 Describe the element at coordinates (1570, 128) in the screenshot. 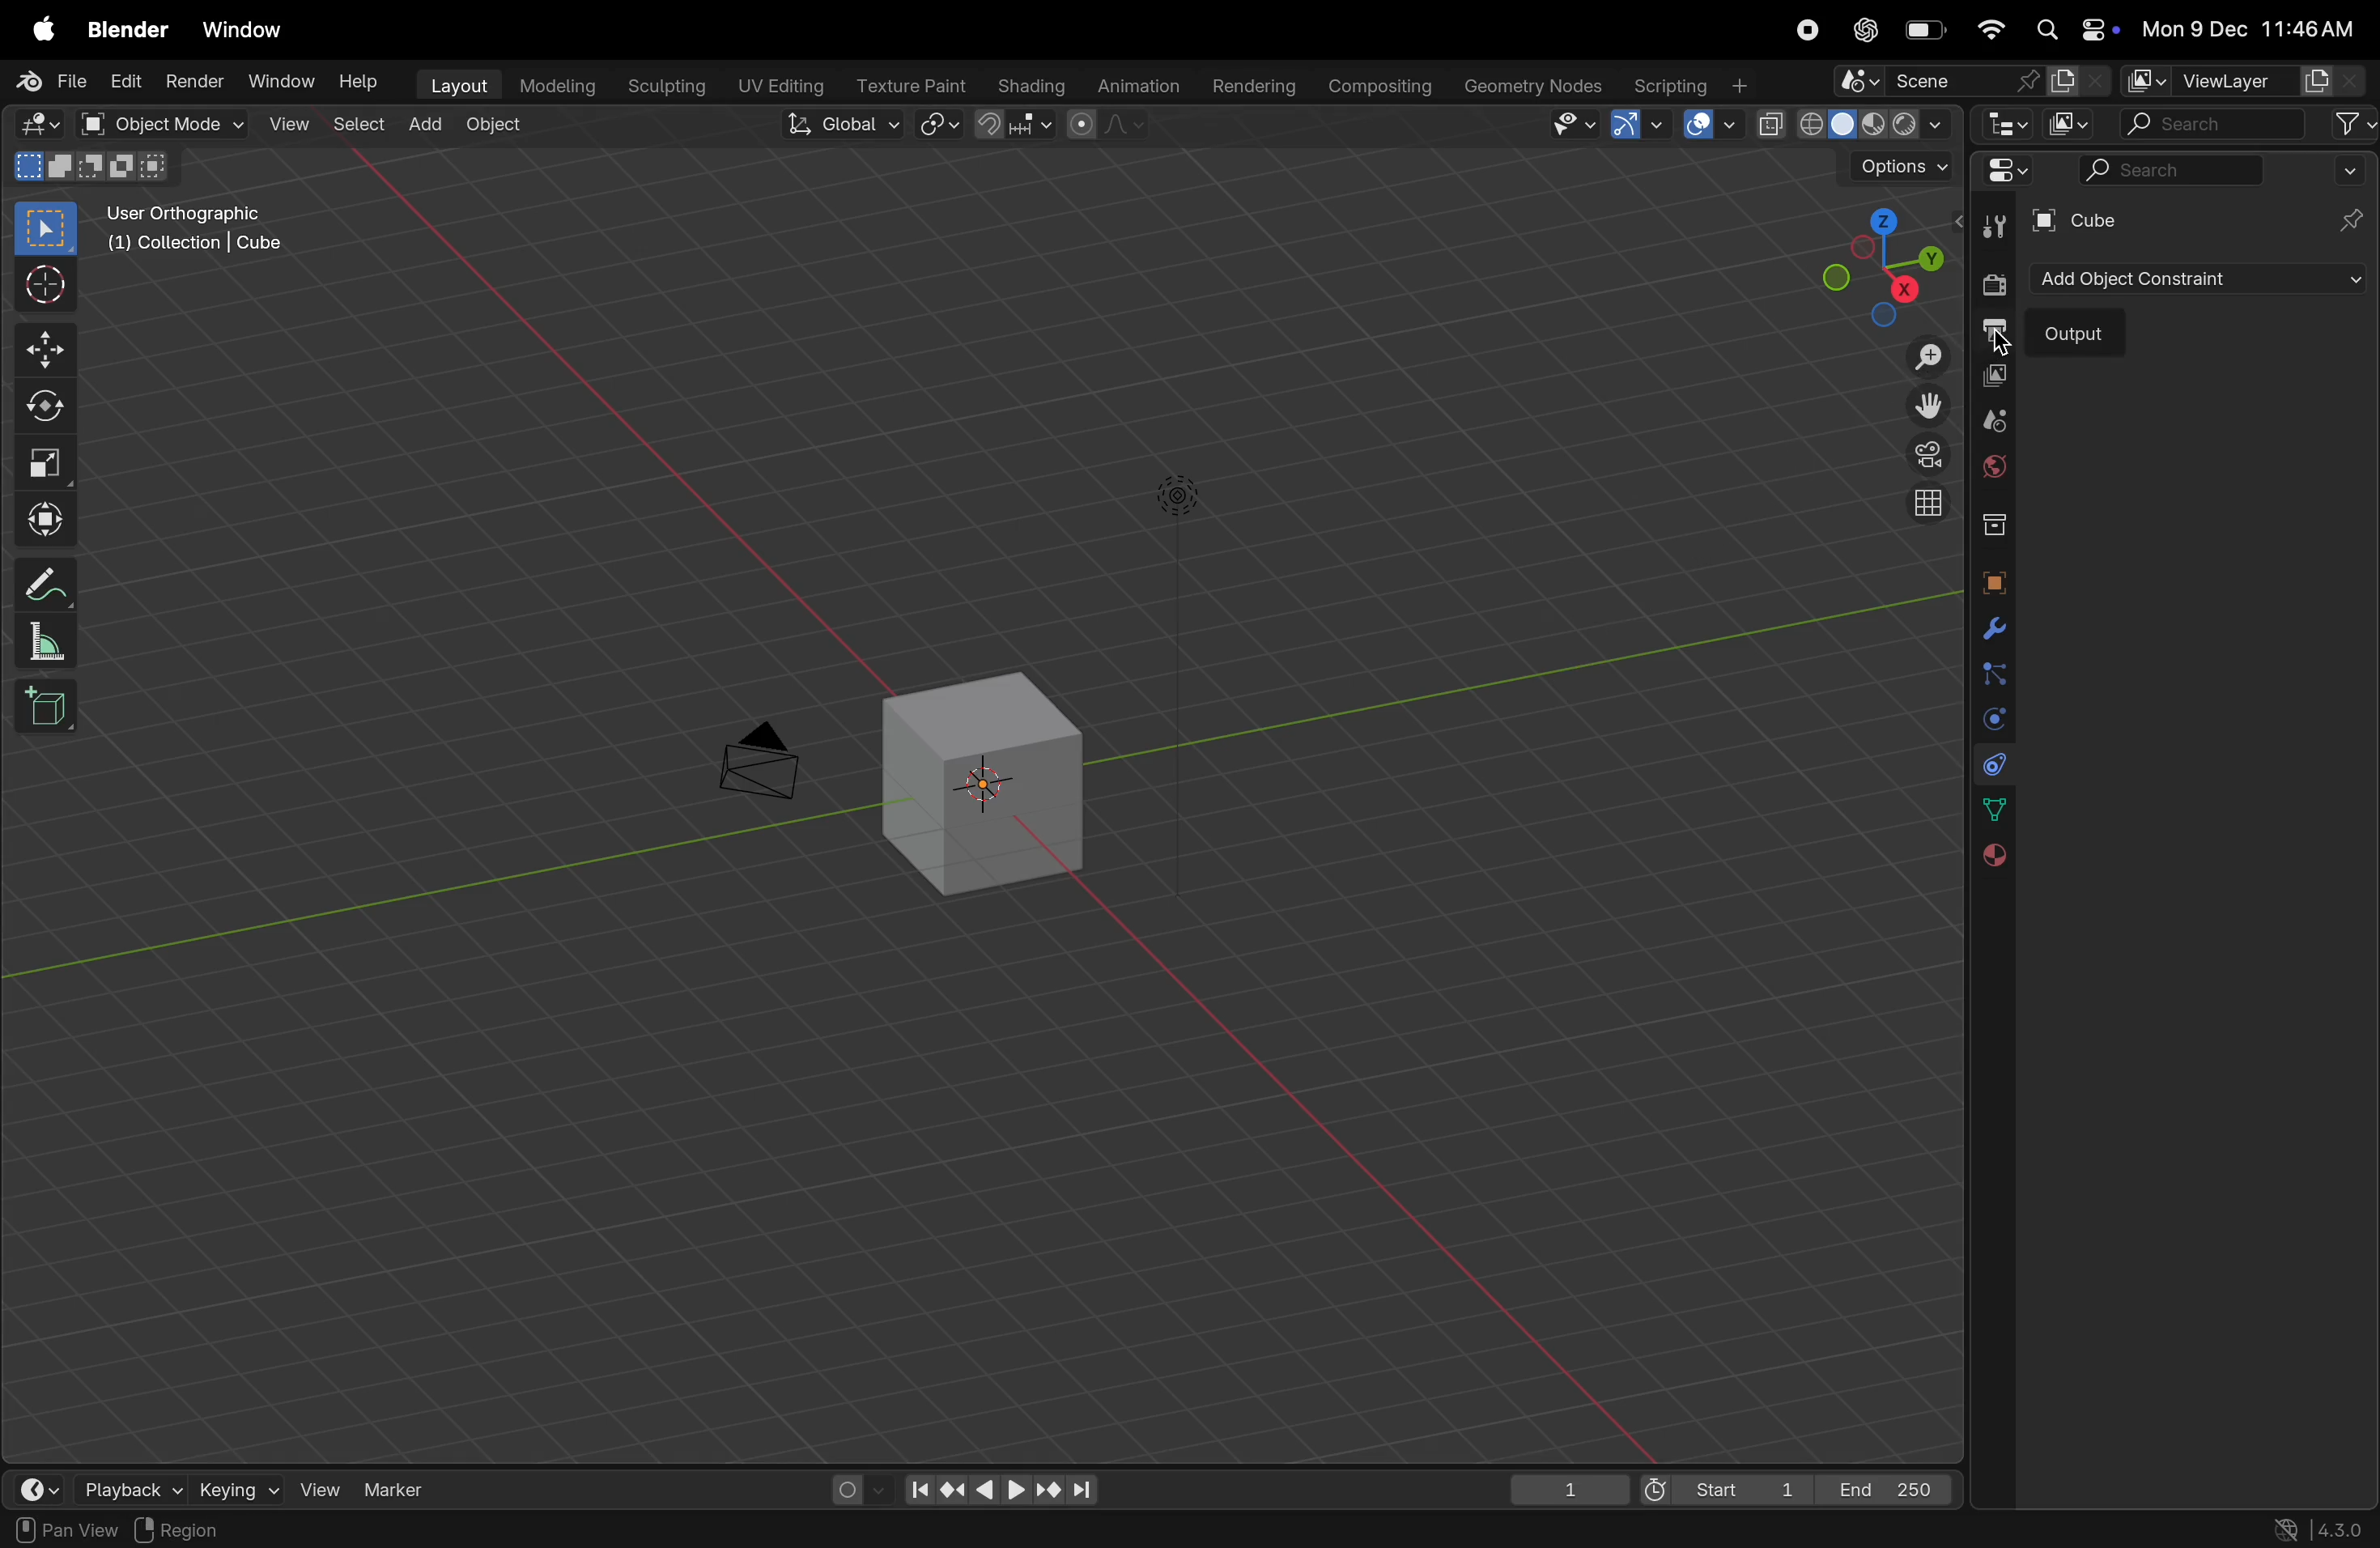

I see `visibility` at that location.